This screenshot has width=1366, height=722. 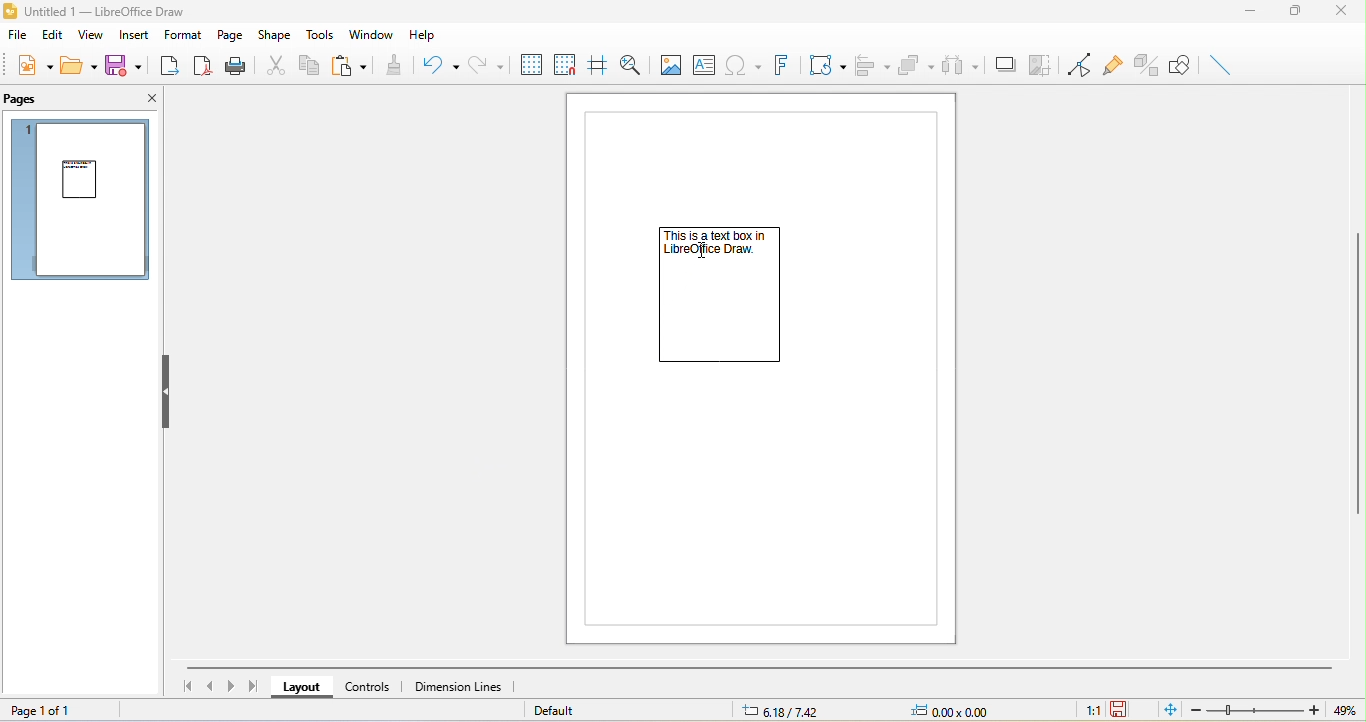 What do you see at coordinates (142, 97) in the screenshot?
I see `close` at bounding box center [142, 97].